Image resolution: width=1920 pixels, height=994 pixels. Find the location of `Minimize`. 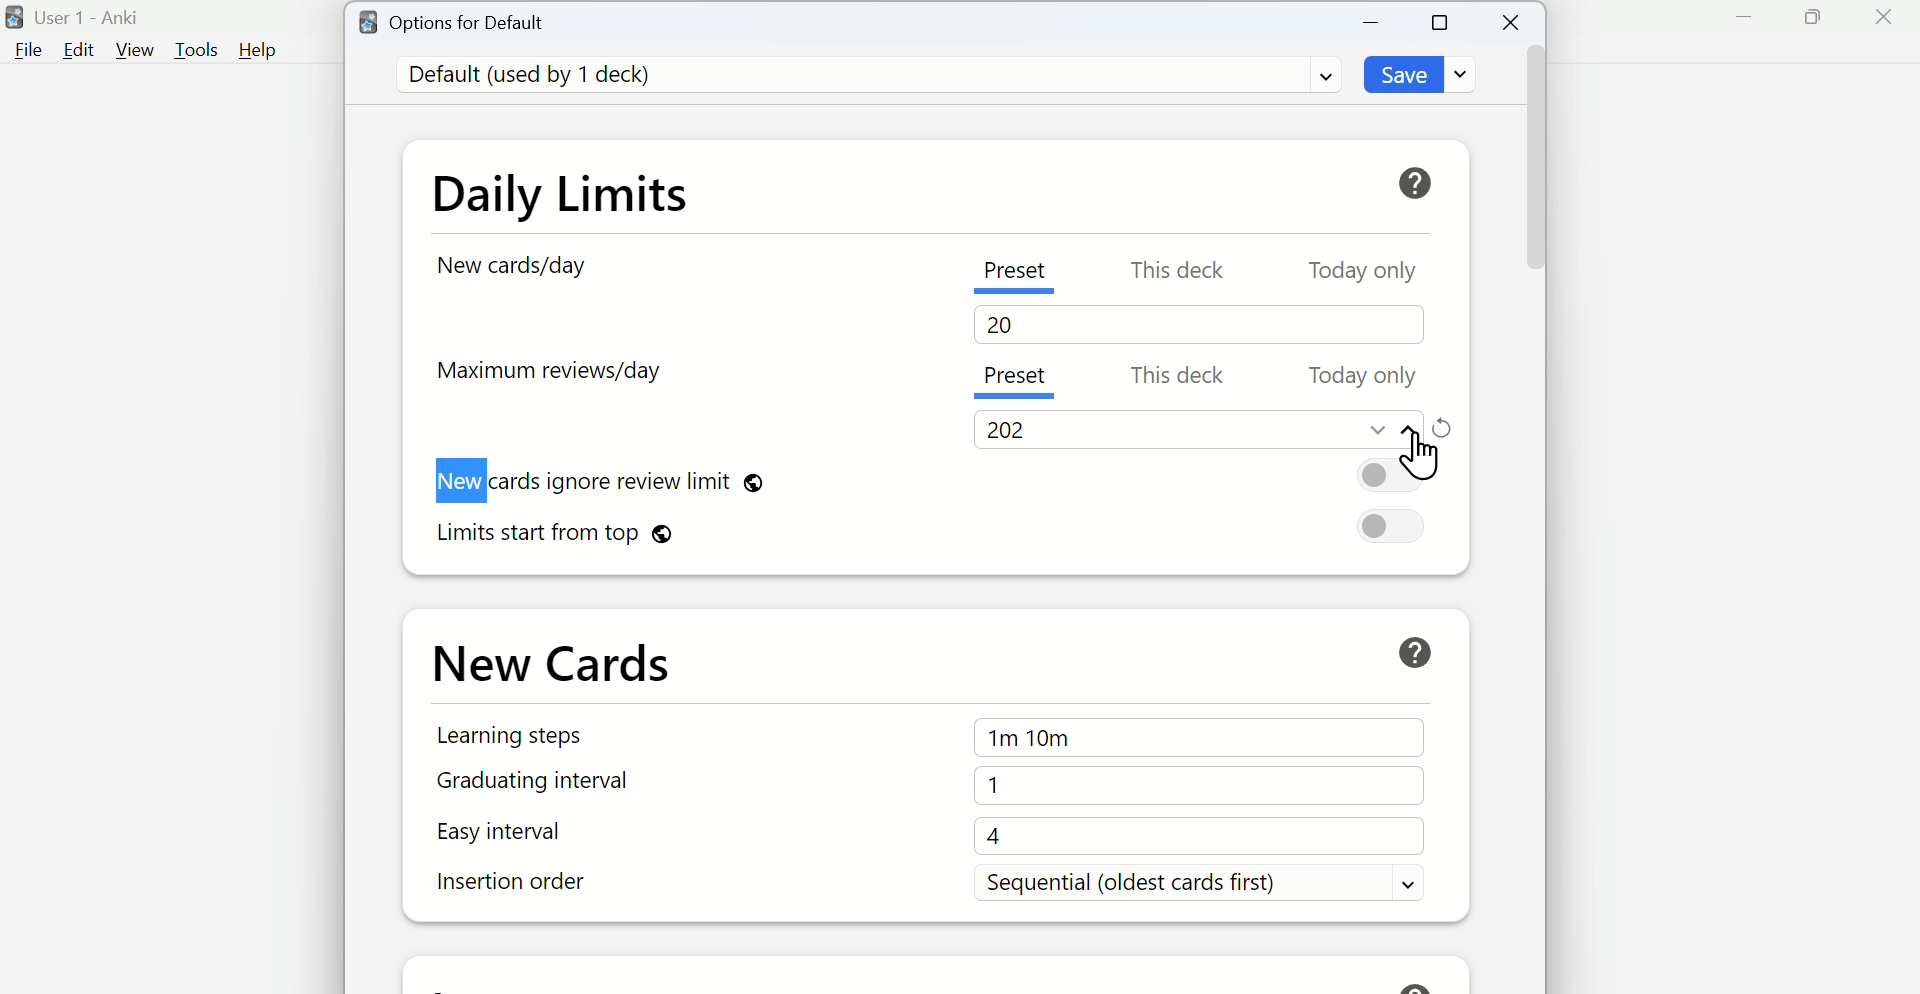

Minimize is located at coordinates (1372, 23).